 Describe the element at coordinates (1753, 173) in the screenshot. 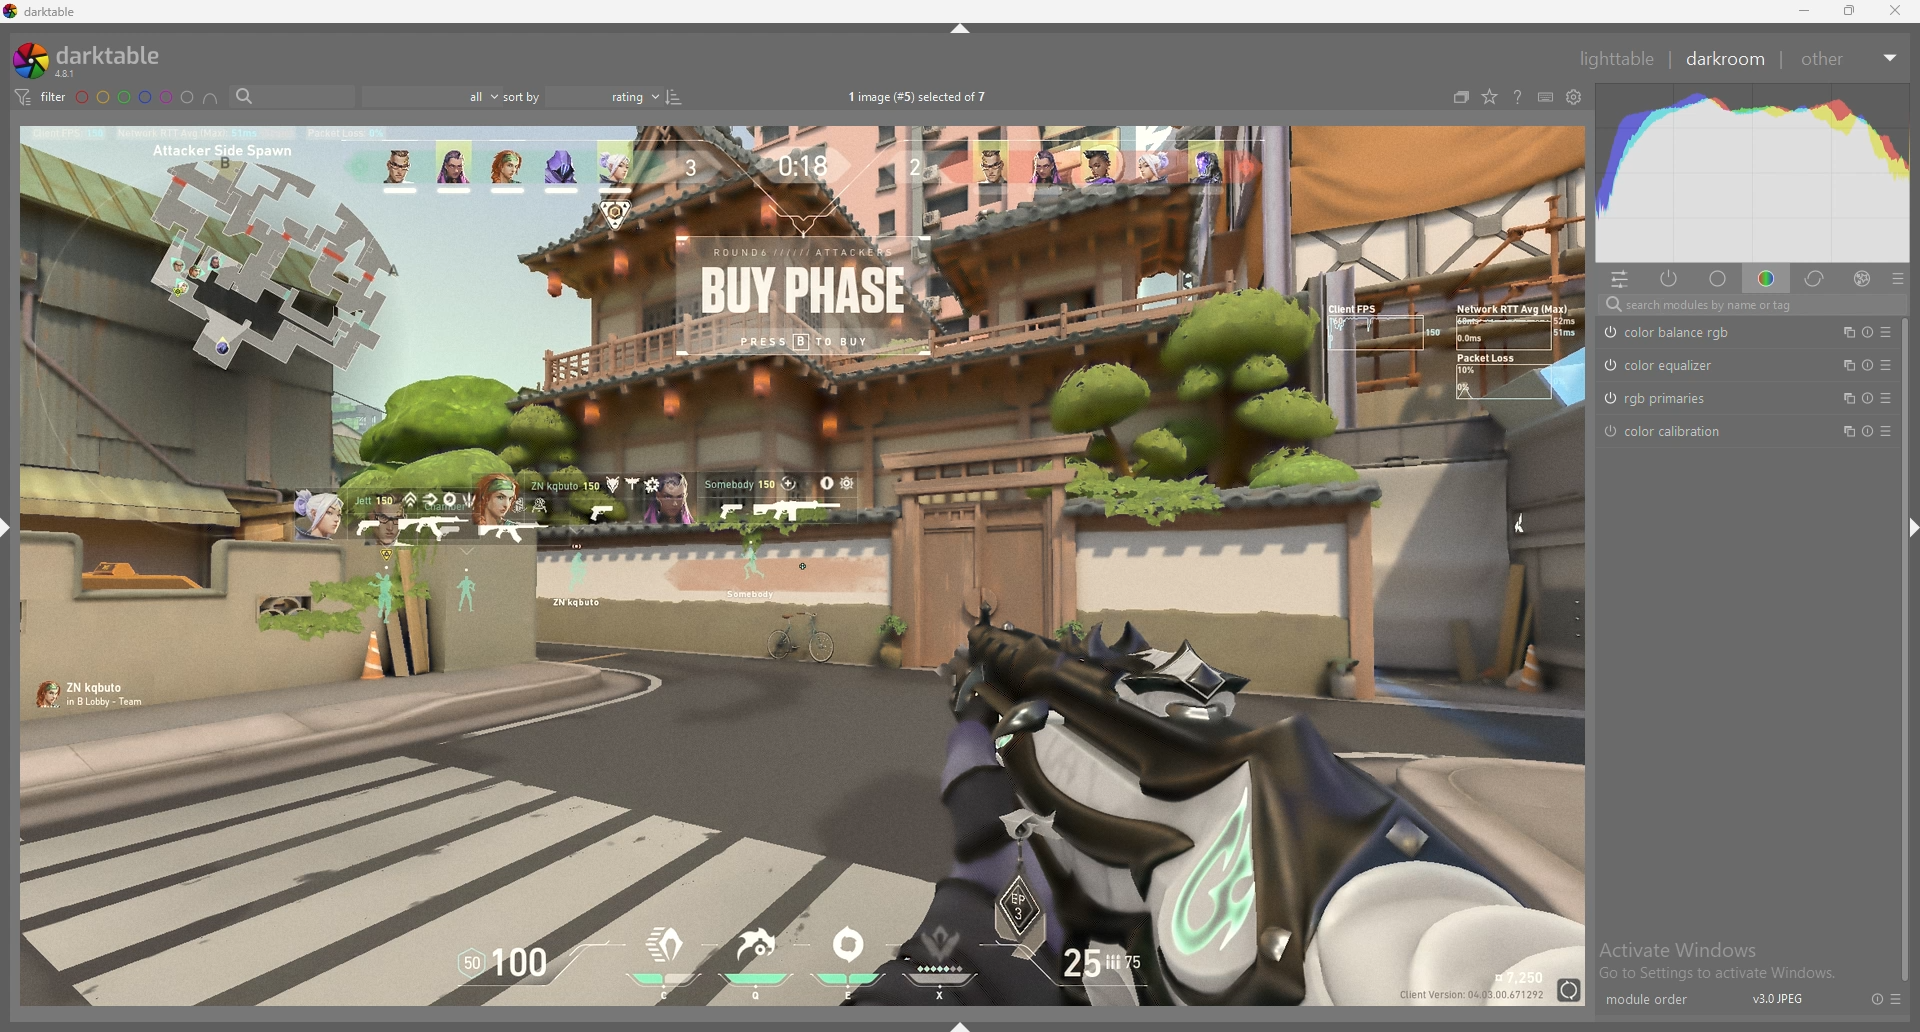

I see `heat graph` at that location.